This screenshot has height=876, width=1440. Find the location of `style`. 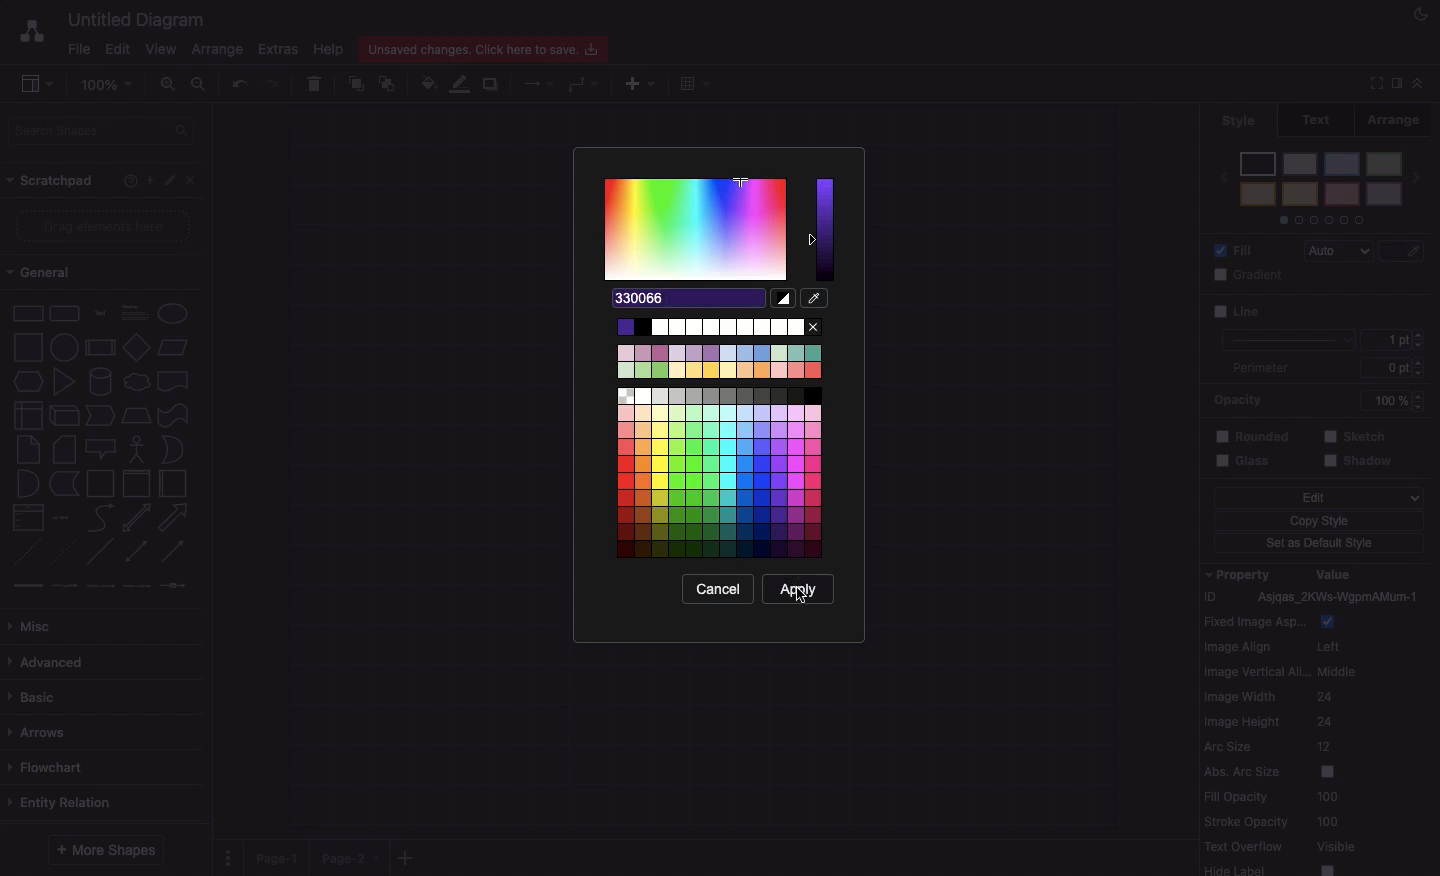

style is located at coordinates (1239, 120).